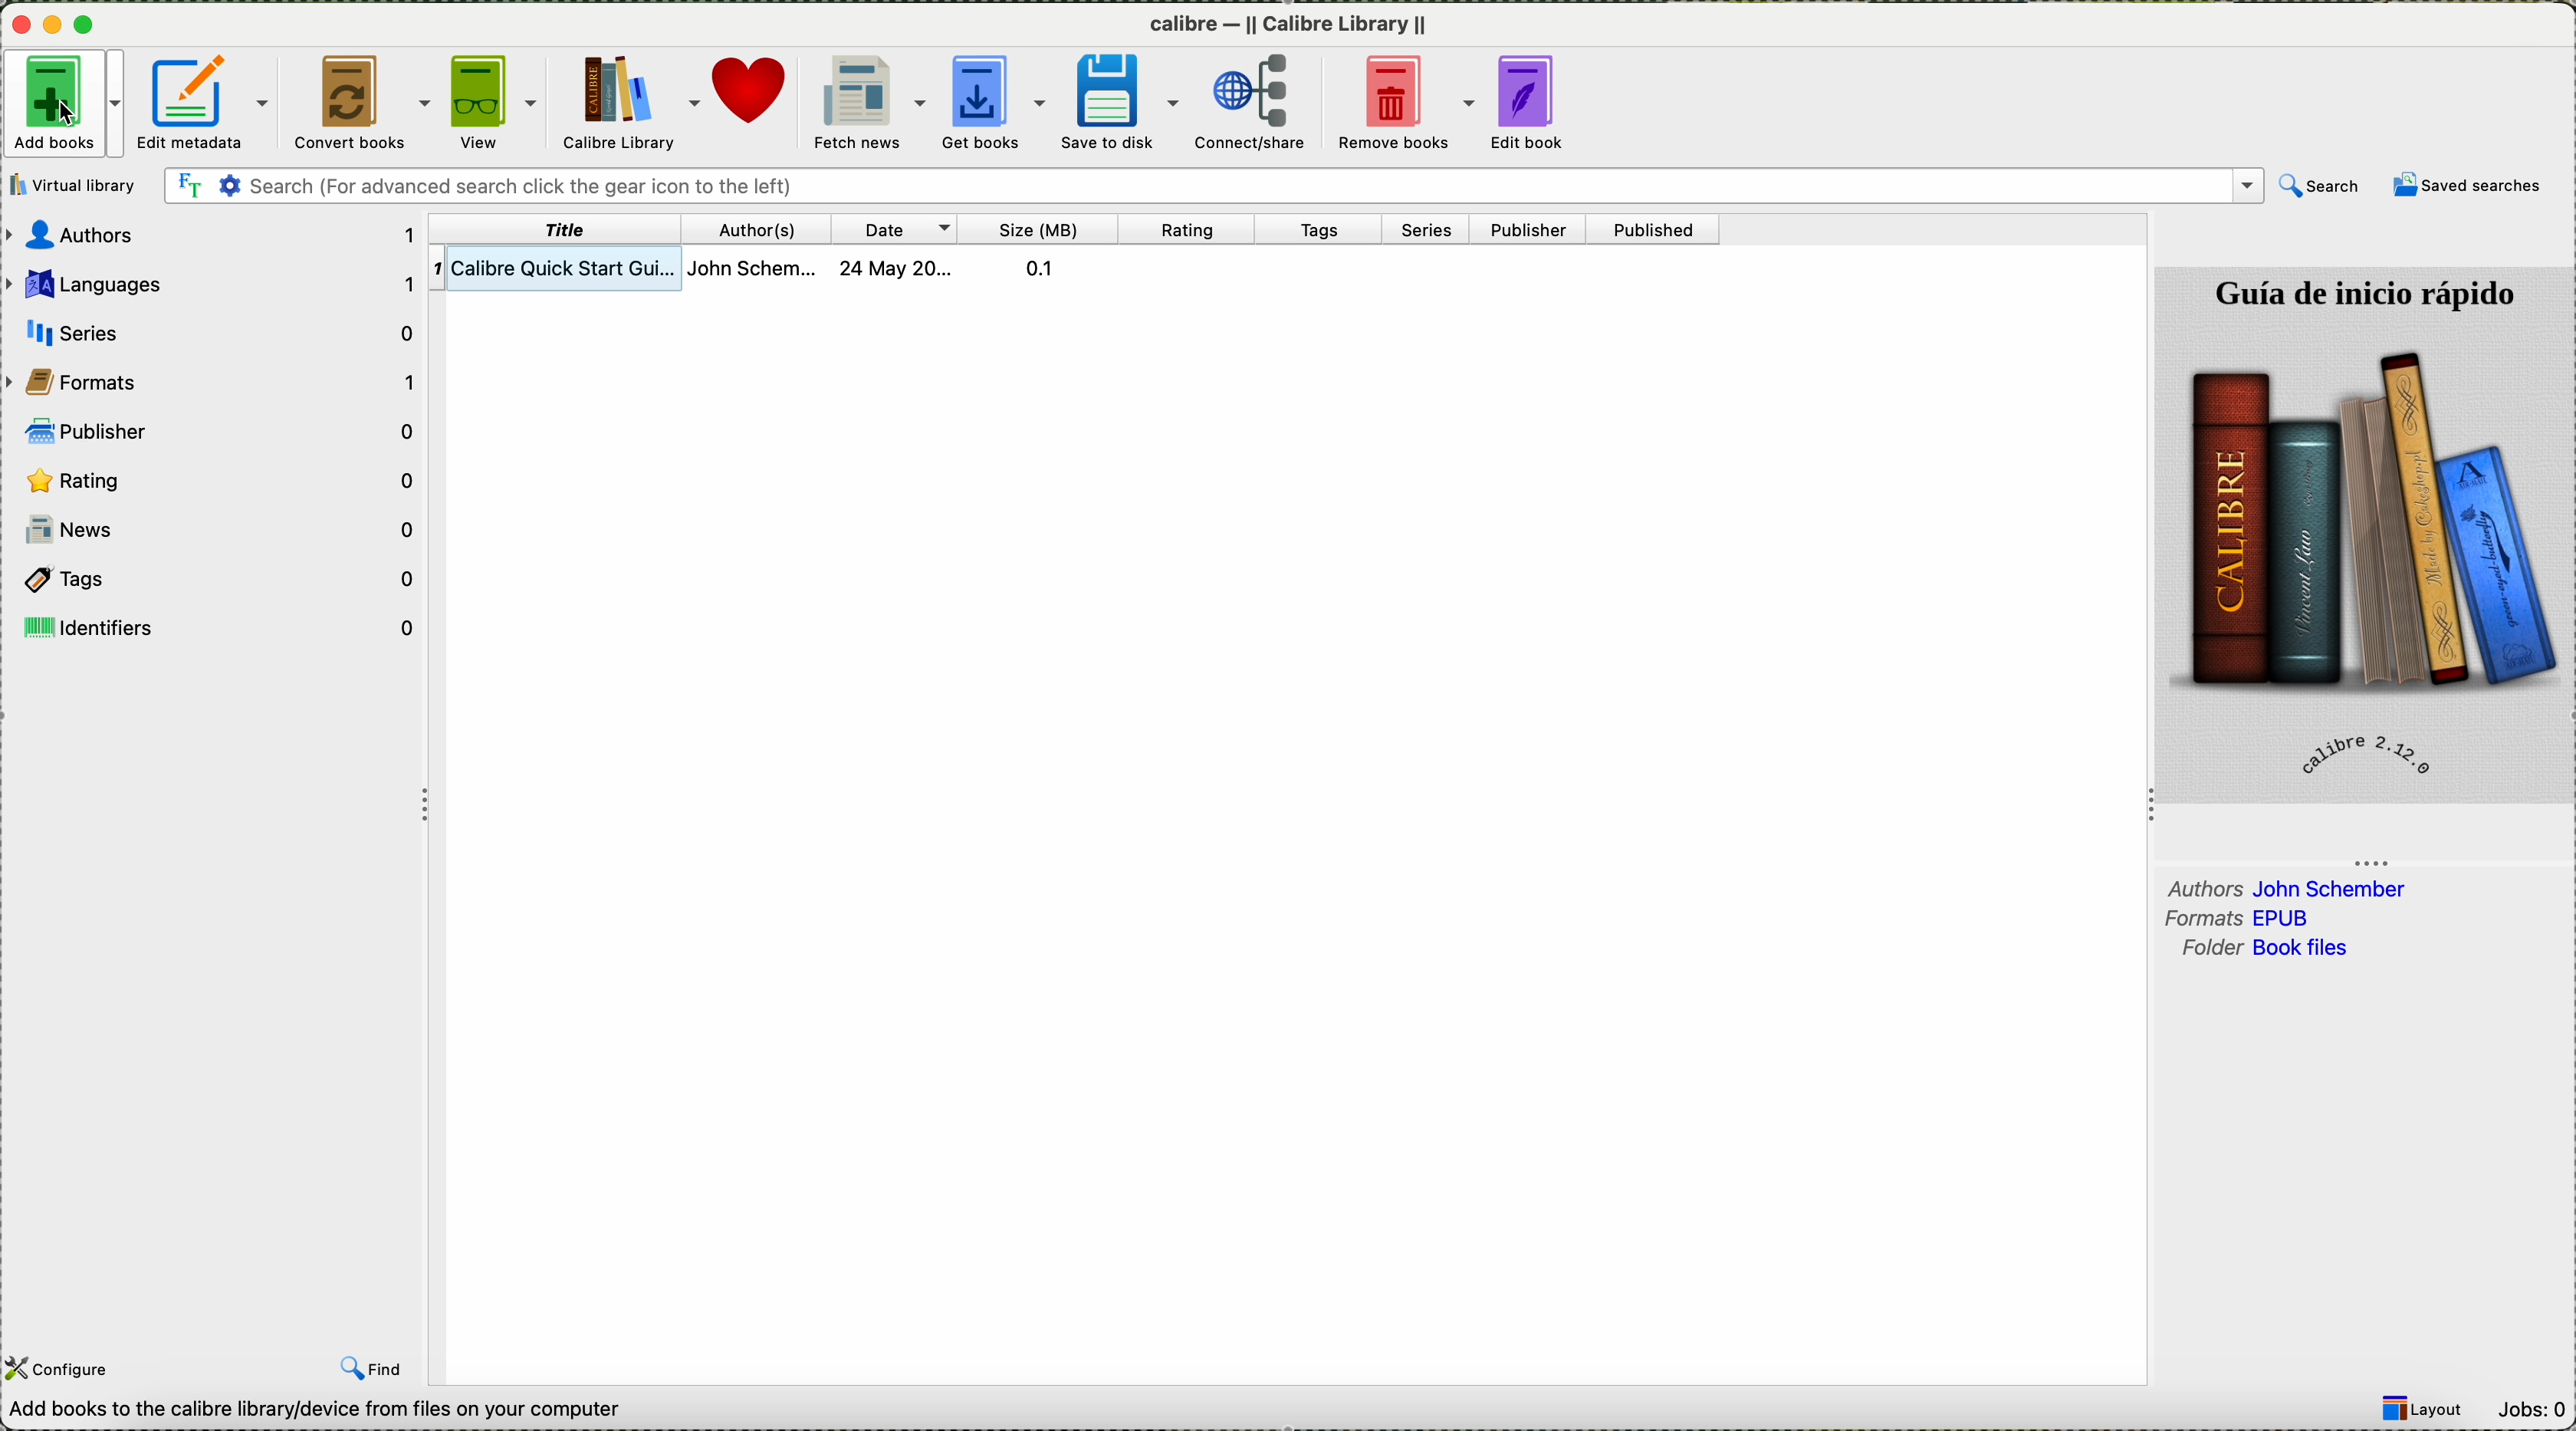  What do you see at coordinates (2531, 1412) in the screenshot?
I see `Jobs: 0` at bounding box center [2531, 1412].